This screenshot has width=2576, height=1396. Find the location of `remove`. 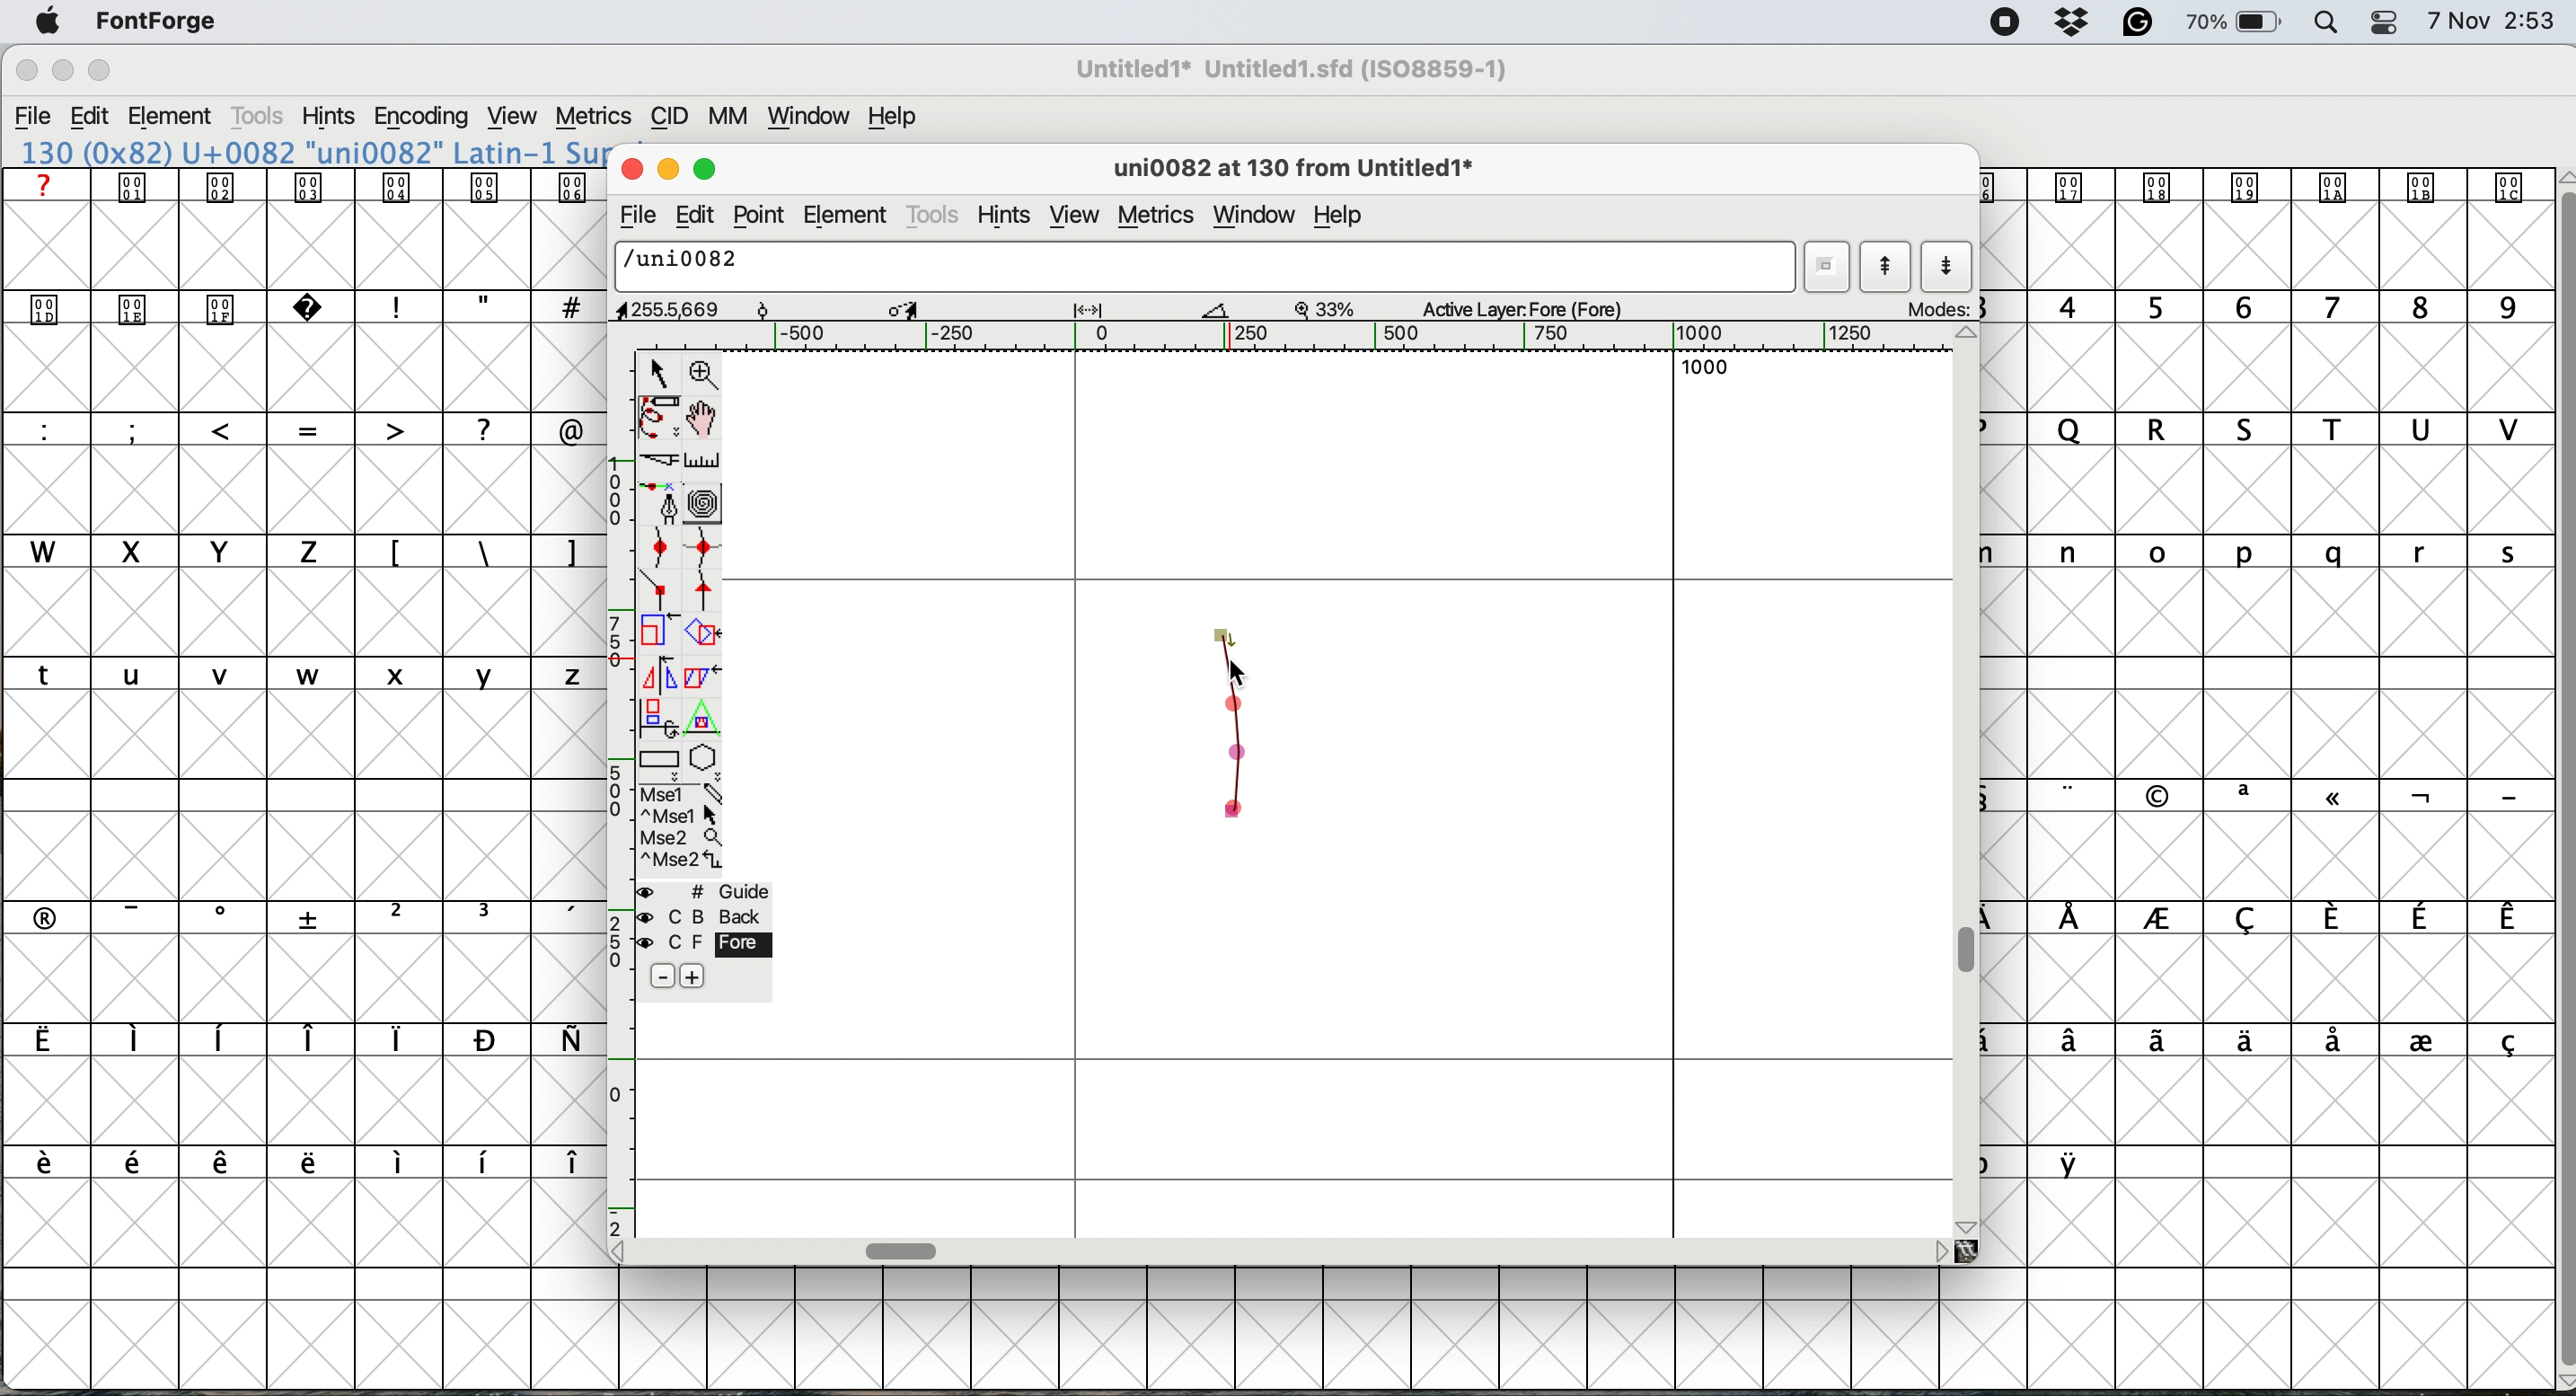

remove is located at coordinates (656, 977).